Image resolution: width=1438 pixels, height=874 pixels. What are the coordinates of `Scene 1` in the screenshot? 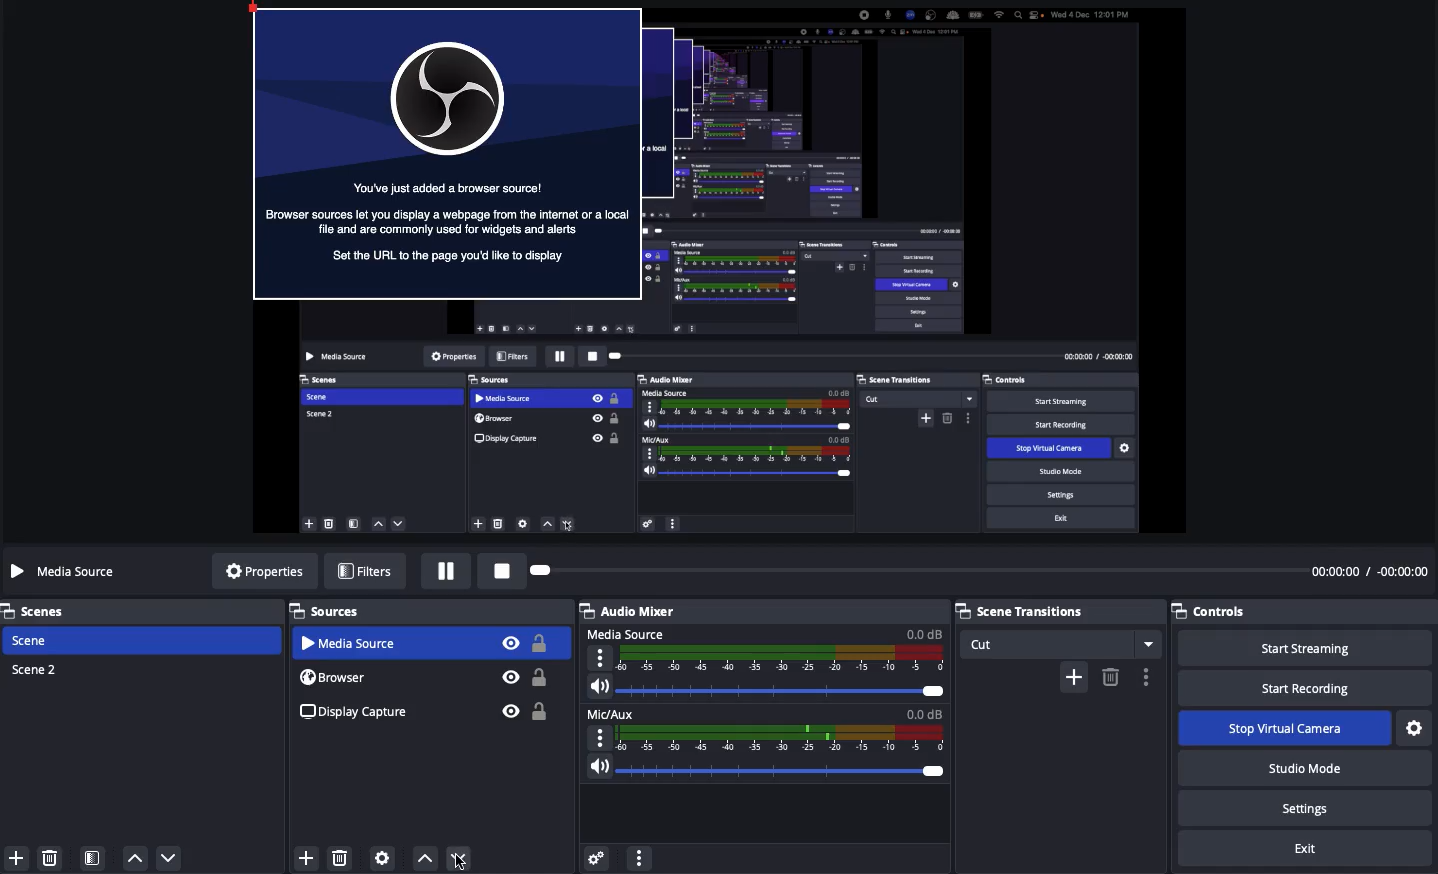 It's located at (30, 641).